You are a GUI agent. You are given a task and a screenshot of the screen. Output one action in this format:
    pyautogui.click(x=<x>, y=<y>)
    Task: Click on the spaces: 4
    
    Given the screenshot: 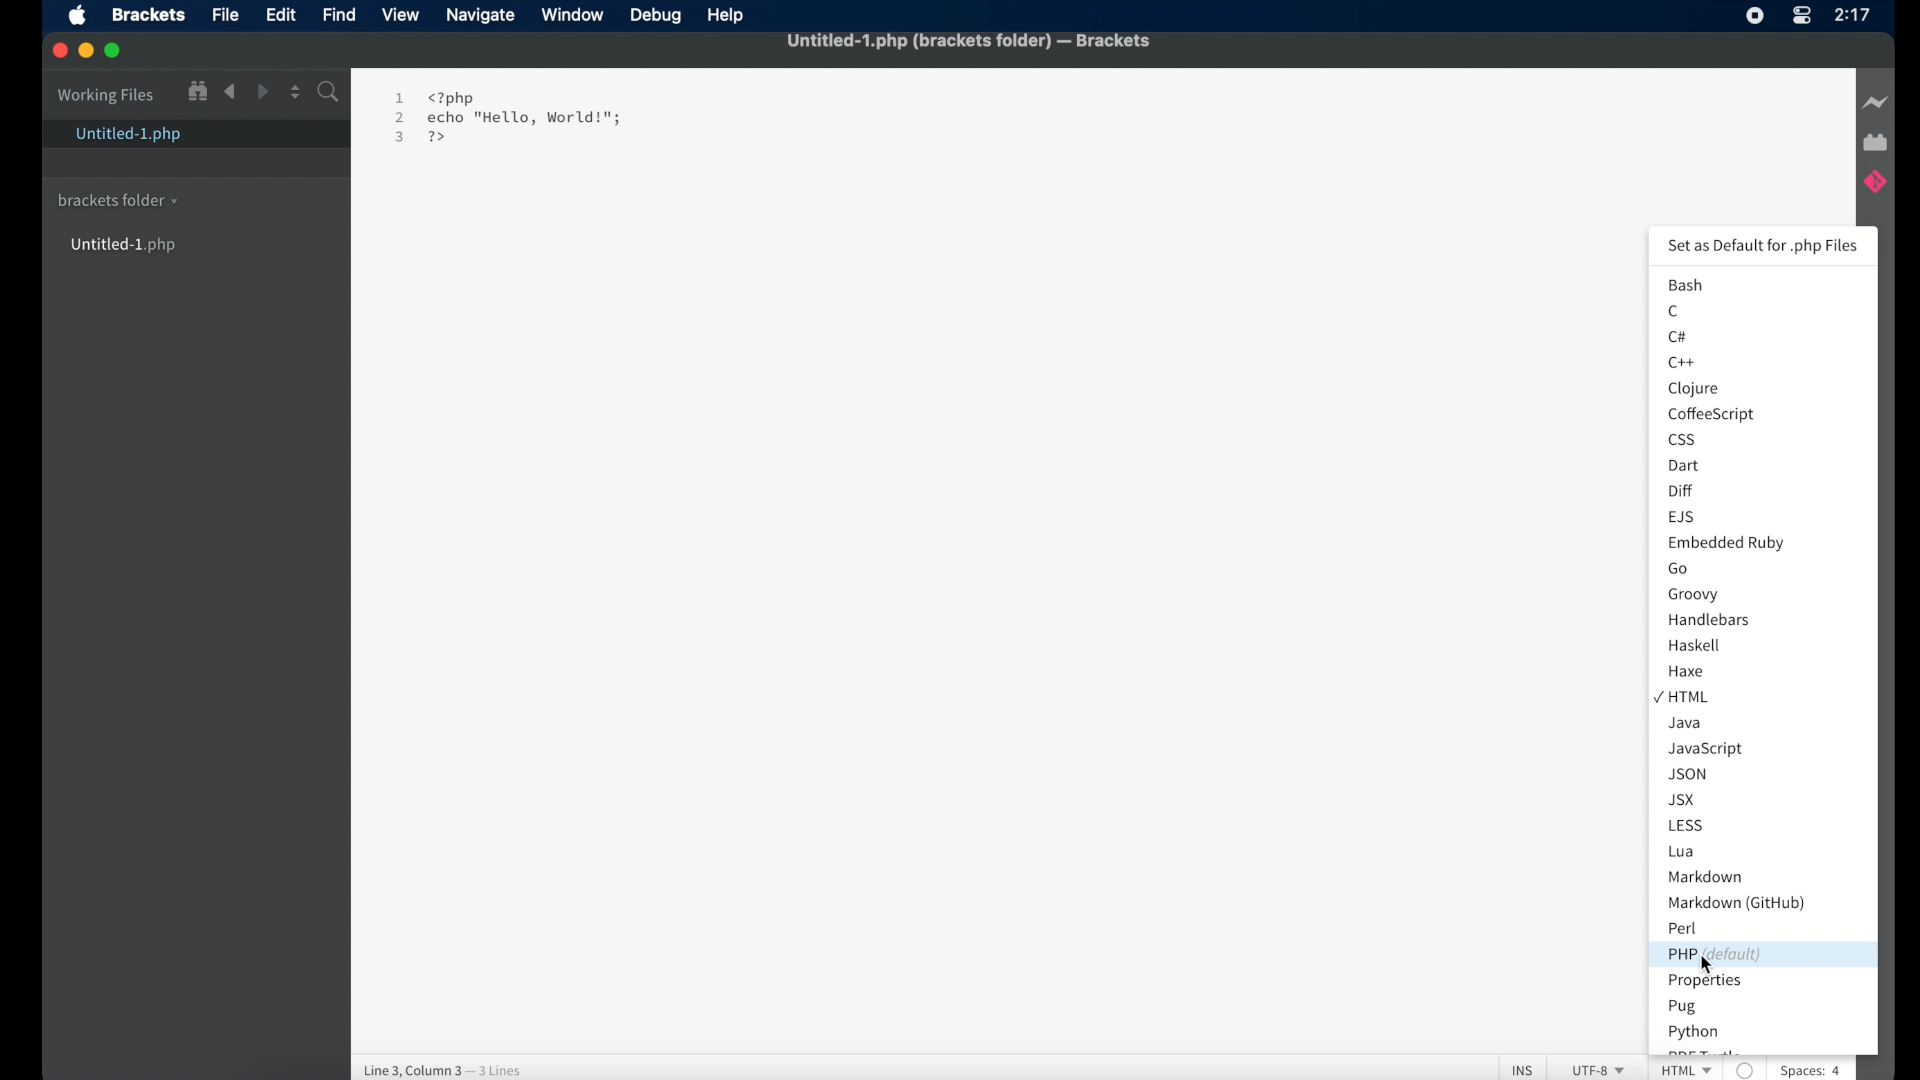 What is the action you would take?
    pyautogui.click(x=1820, y=1070)
    